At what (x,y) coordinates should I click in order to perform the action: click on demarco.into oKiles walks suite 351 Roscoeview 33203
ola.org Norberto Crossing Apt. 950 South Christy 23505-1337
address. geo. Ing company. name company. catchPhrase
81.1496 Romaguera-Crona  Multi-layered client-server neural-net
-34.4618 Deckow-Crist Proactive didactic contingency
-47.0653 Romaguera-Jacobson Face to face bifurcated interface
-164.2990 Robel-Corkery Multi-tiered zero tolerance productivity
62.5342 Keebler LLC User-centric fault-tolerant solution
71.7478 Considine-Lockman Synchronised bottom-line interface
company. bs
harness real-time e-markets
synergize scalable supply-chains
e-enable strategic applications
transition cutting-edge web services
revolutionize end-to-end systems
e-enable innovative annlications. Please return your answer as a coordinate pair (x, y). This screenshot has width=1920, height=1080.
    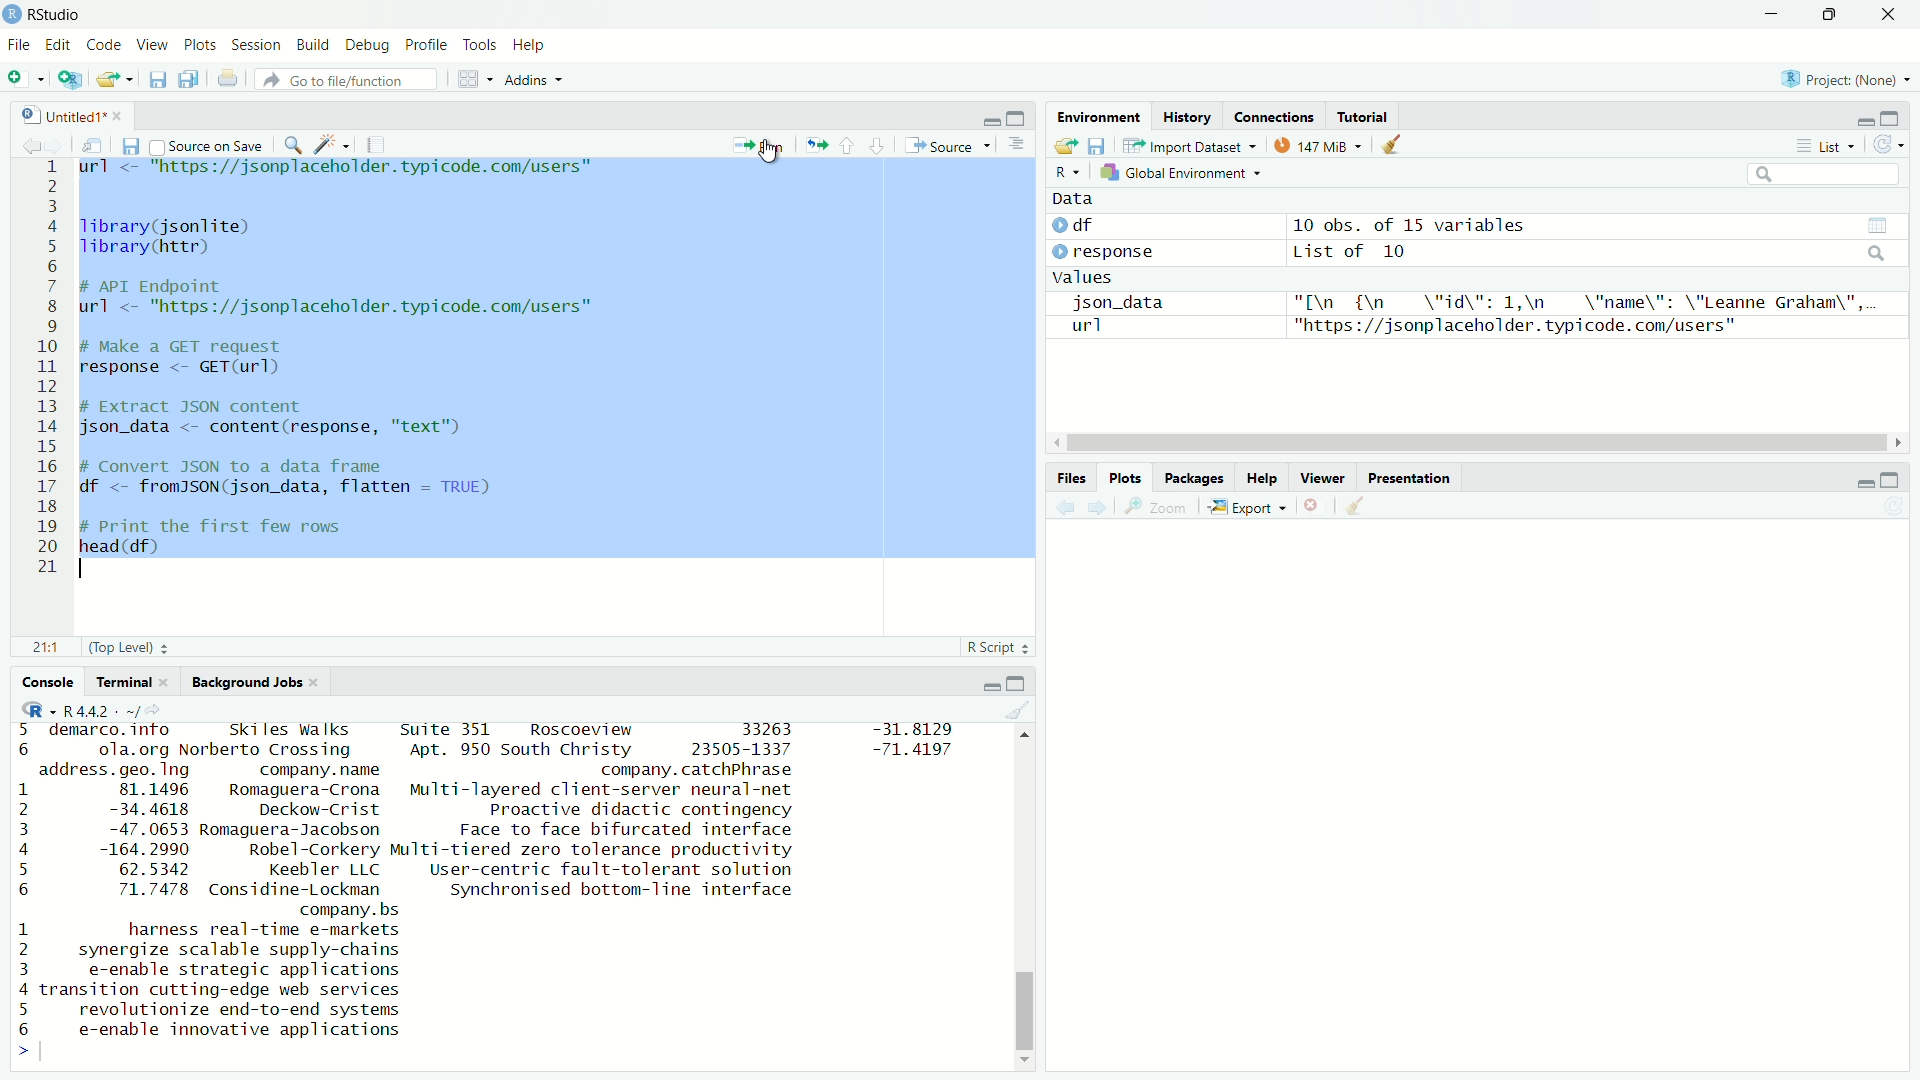
    Looking at the image, I should click on (424, 879).